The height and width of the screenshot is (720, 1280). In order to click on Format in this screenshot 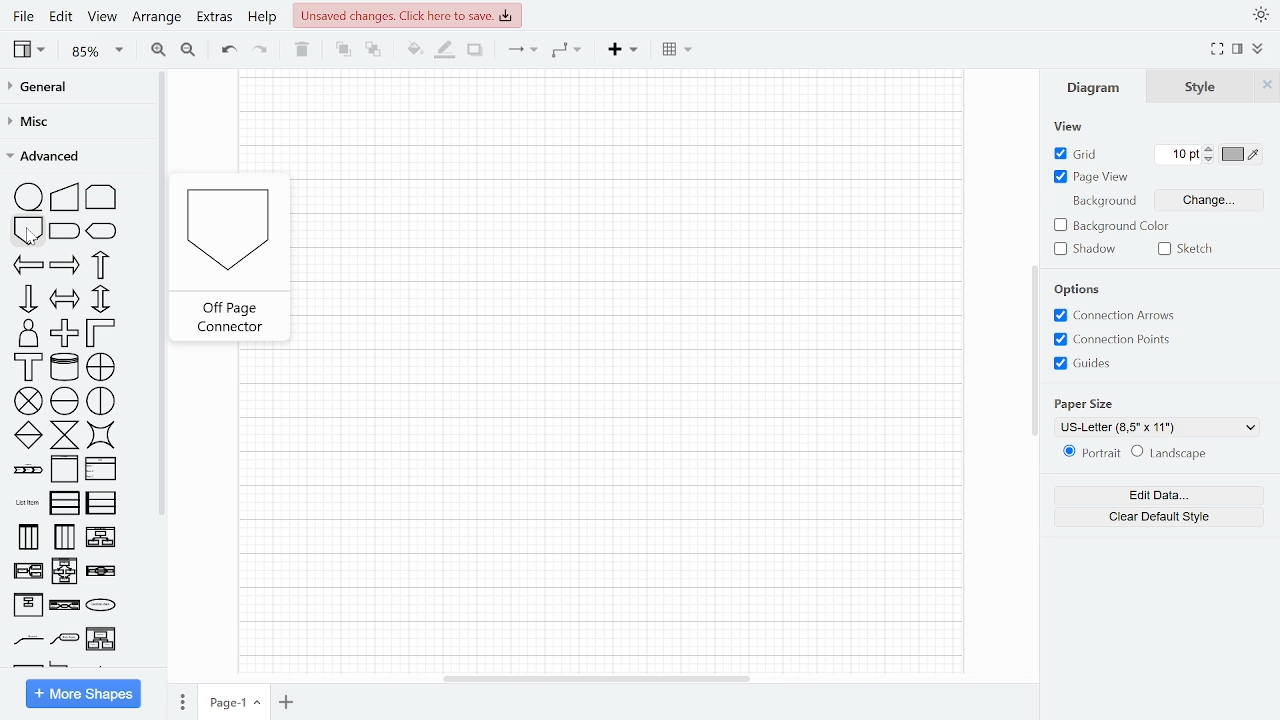, I will do `click(1241, 51)`.